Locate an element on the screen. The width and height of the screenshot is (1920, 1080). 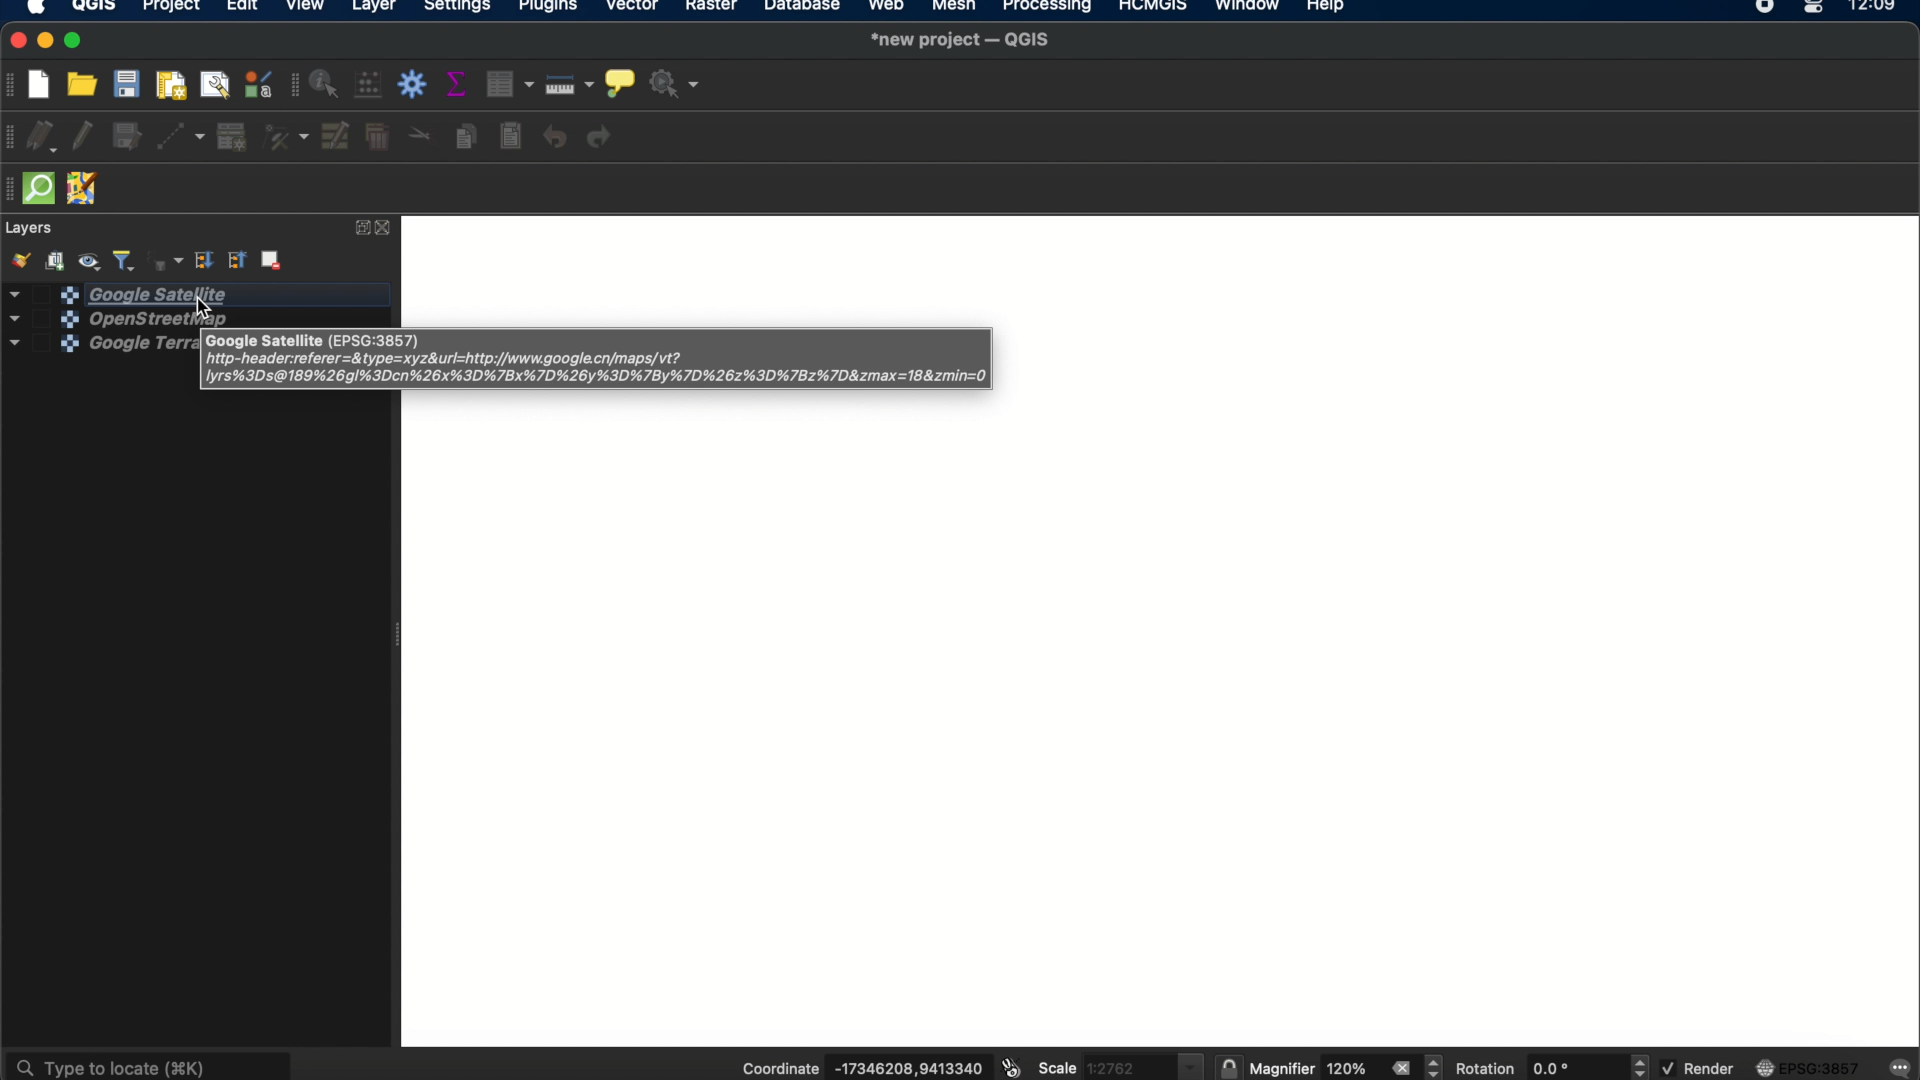
modify is located at coordinates (337, 136).